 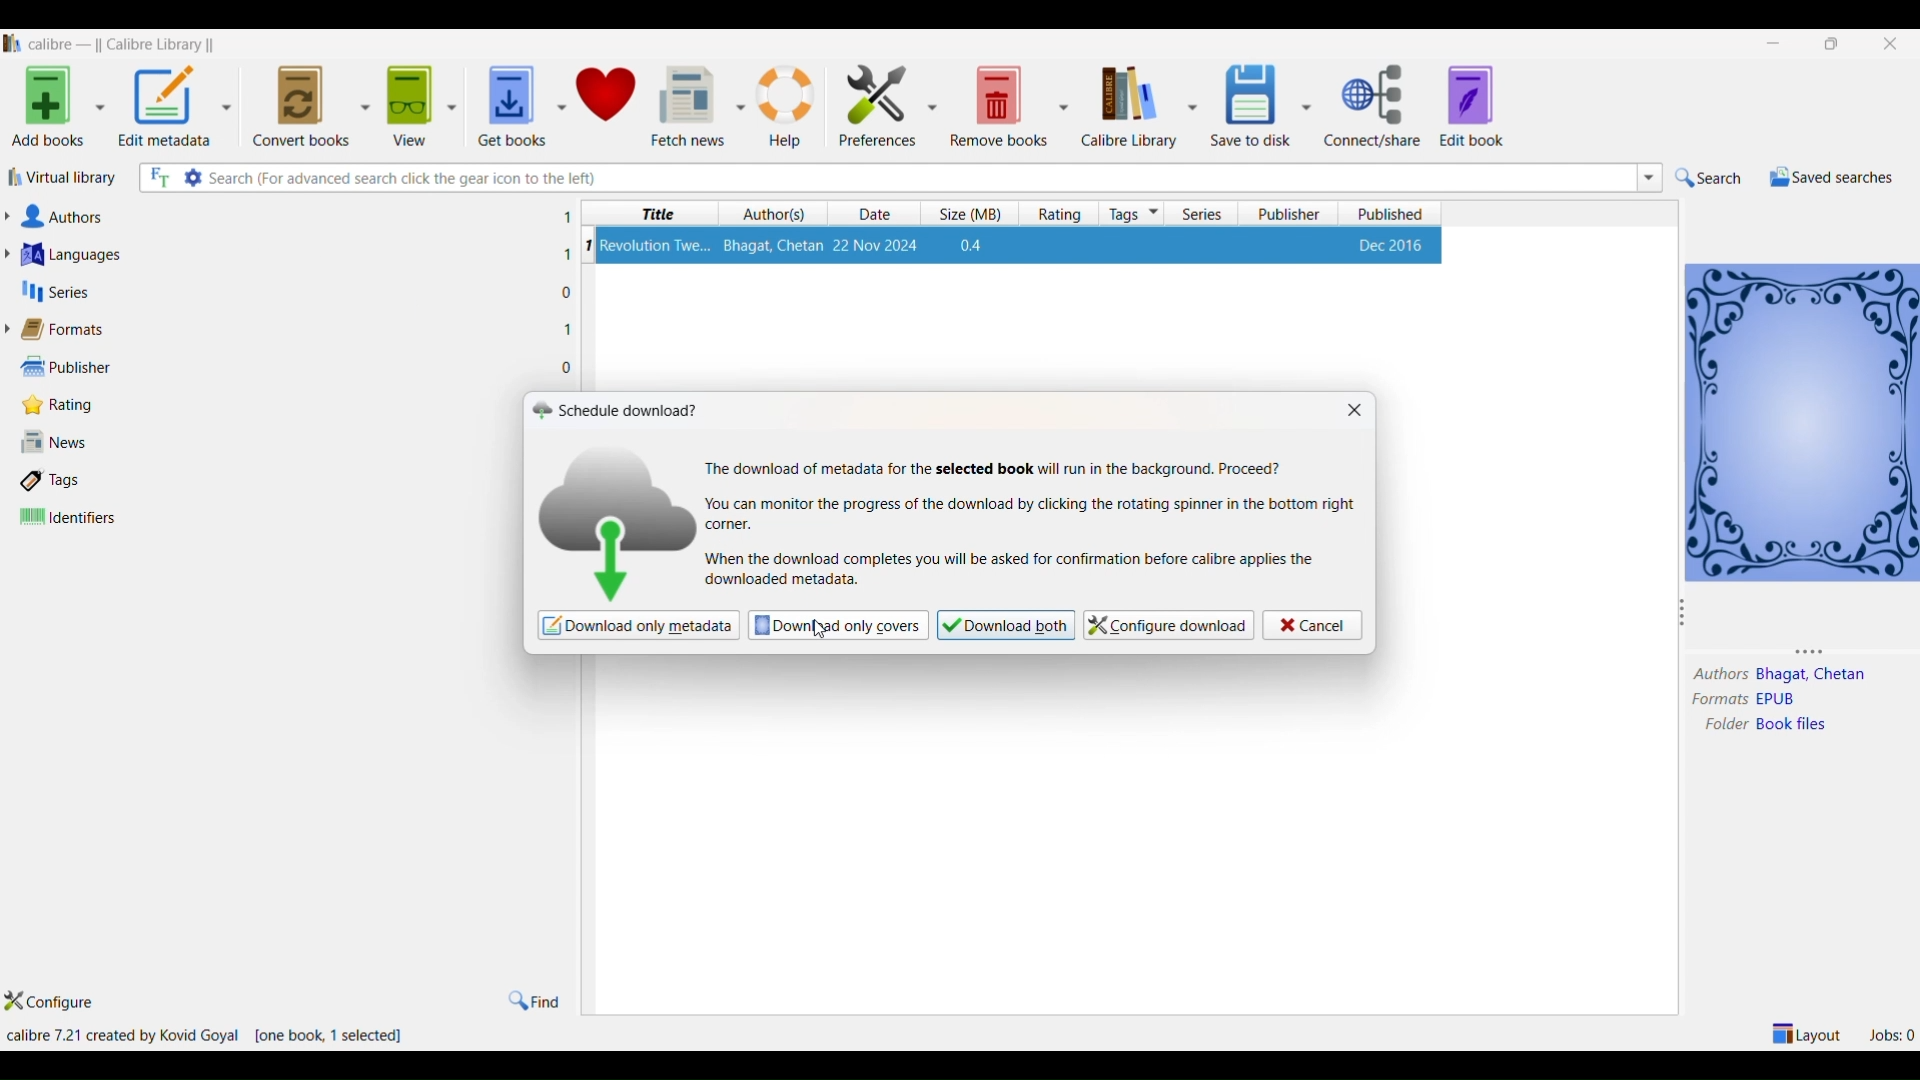 What do you see at coordinates (1682, 616) in the screenshot?
I see `resize` at bounding box center [1682, 616].